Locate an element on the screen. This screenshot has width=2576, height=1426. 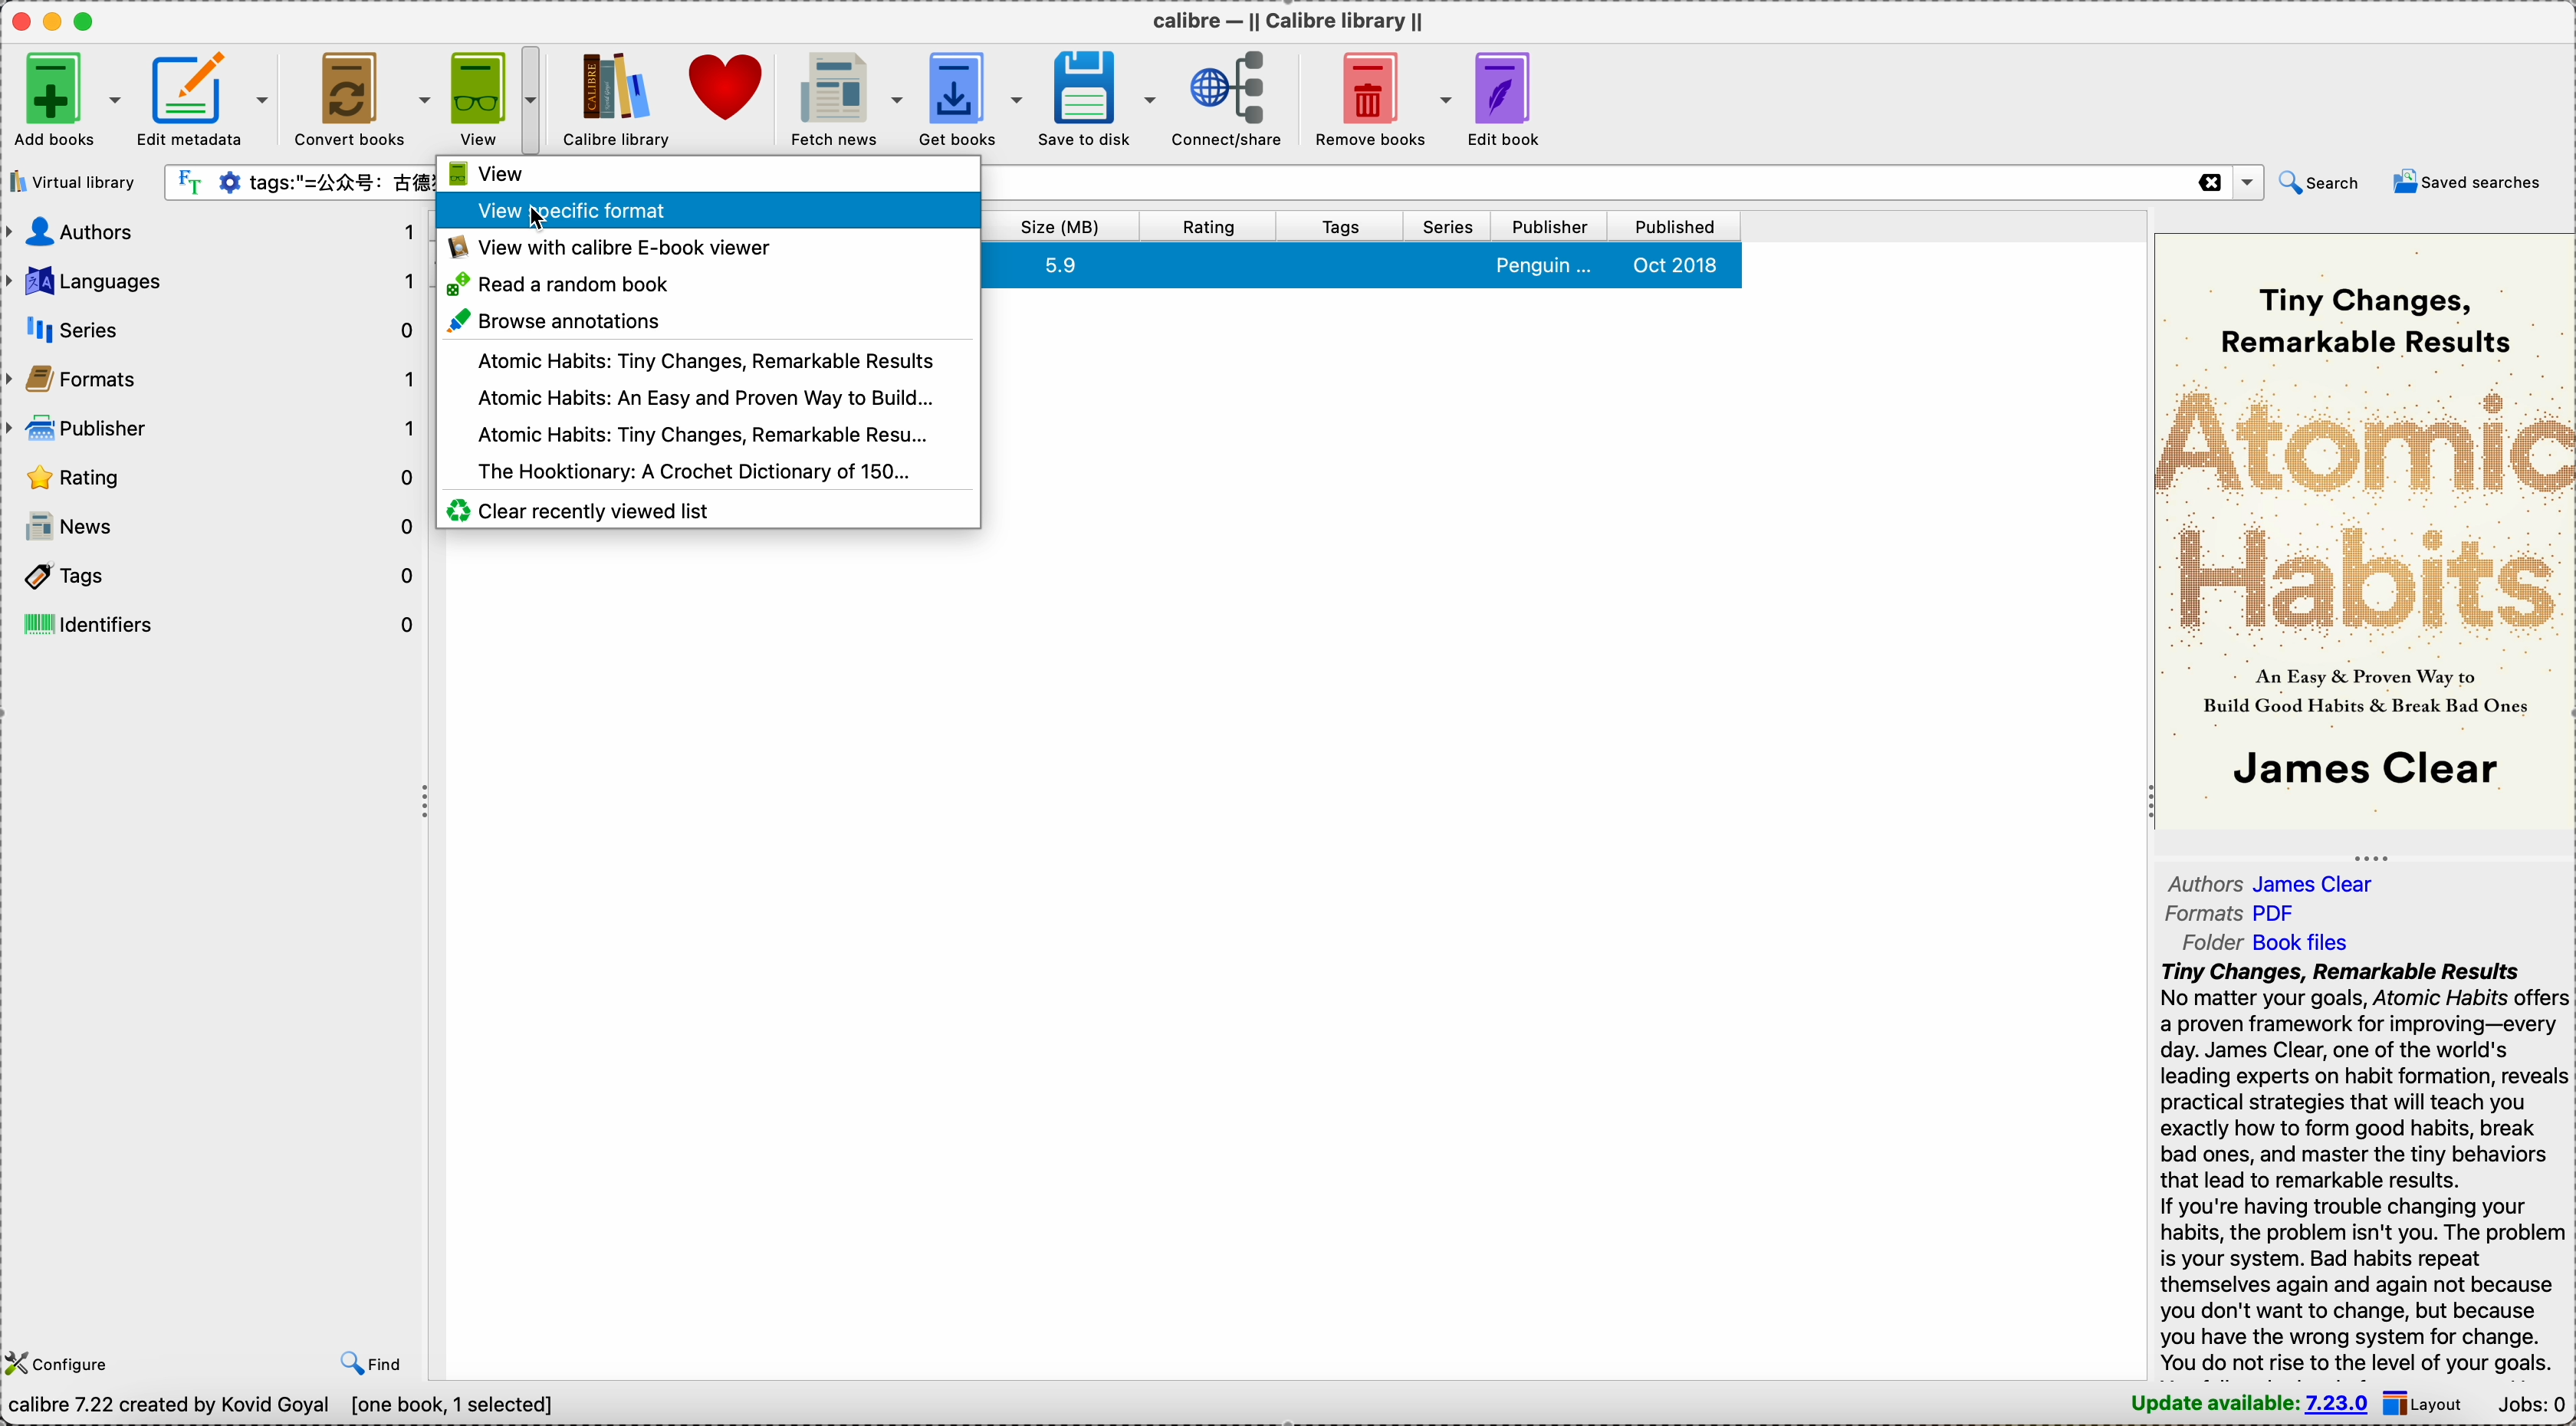
get books is located at coordinates (971, 95).